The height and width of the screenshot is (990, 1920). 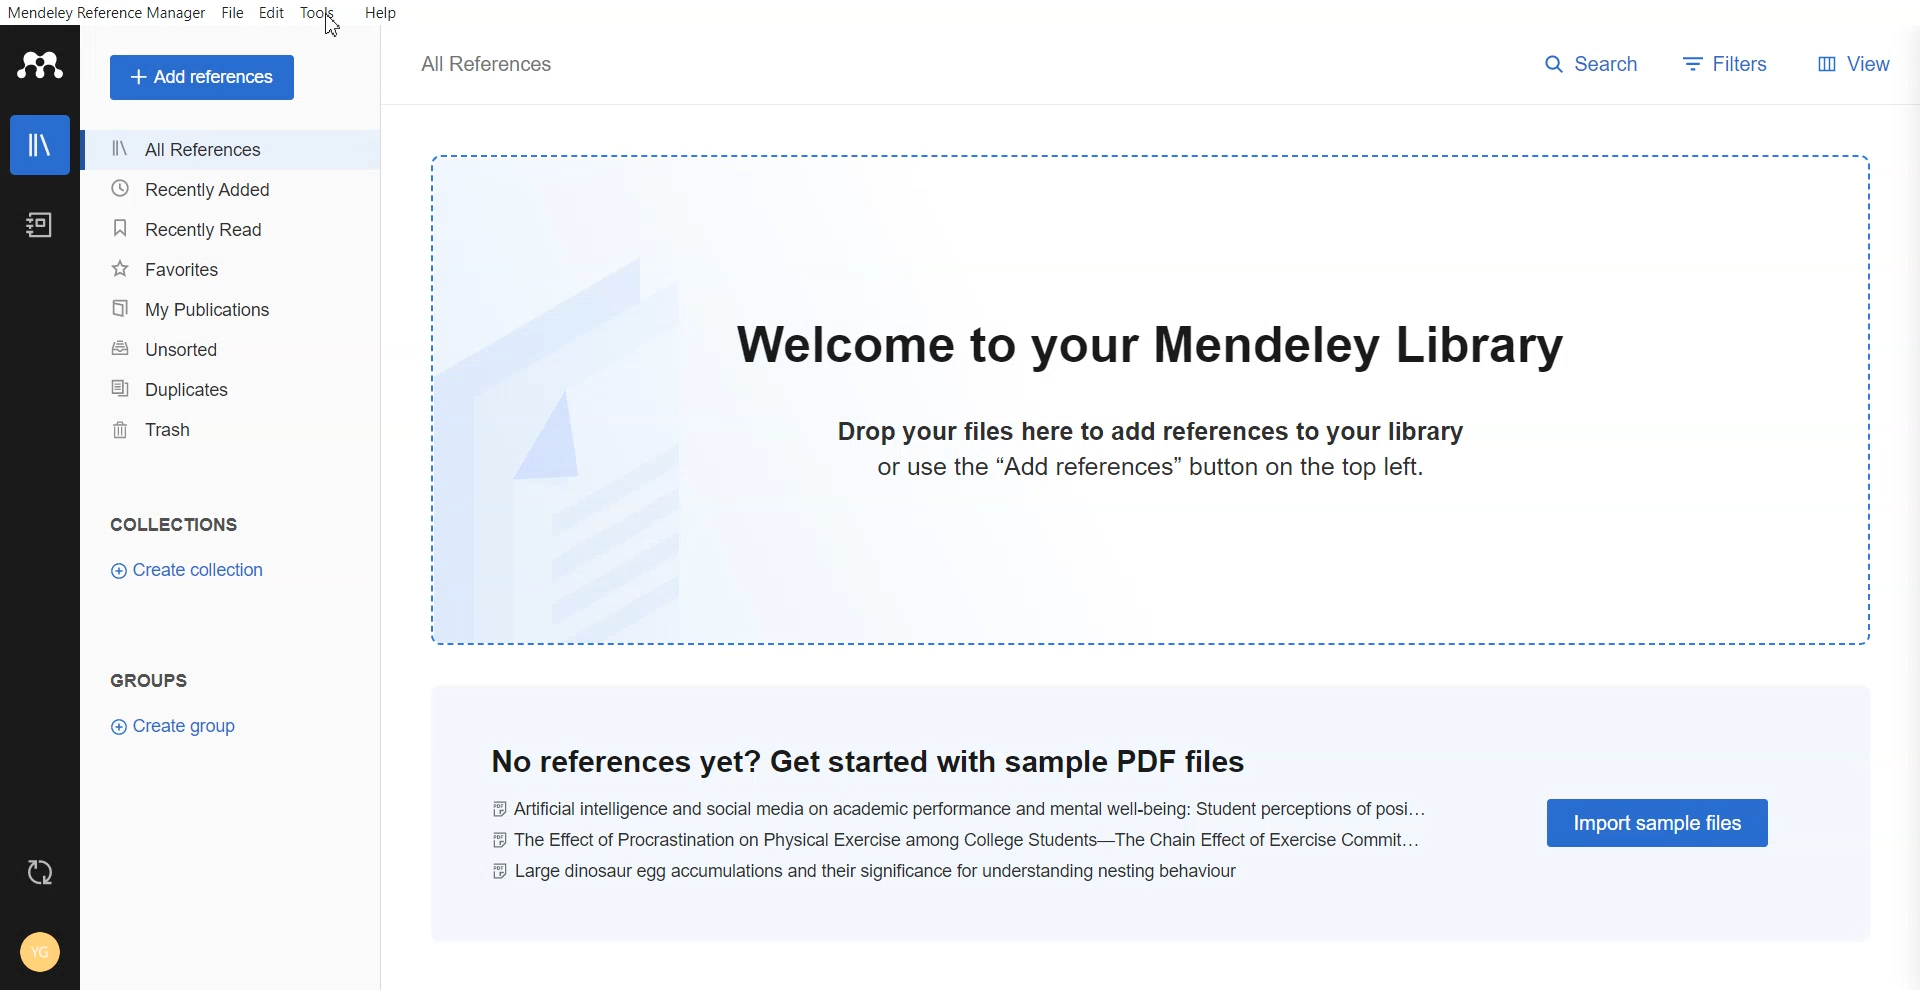 I want to click on large dinosaur egg accumulations and their significance for understanding nestling behaviour, so click(x=867, y=872).